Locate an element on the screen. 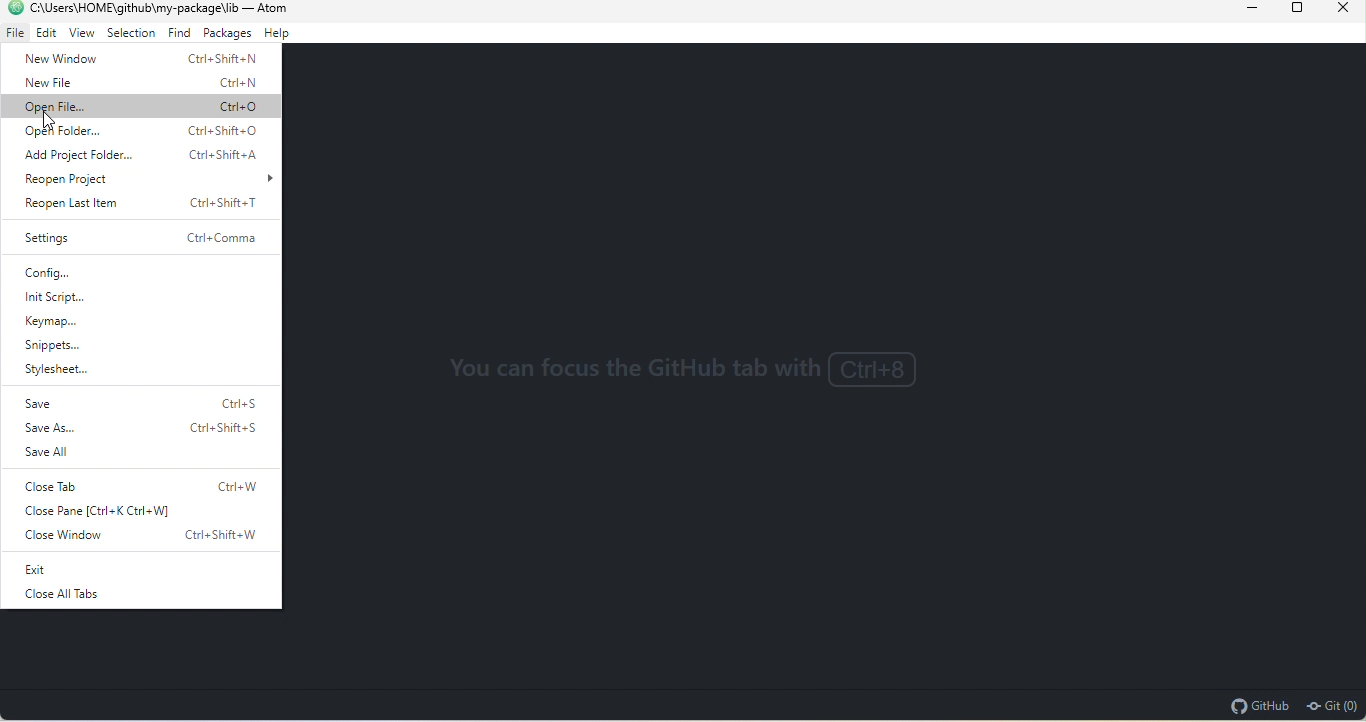 The width and height of the screenshot is (1366, 722). add project folder is located at coordinates (146, 155).